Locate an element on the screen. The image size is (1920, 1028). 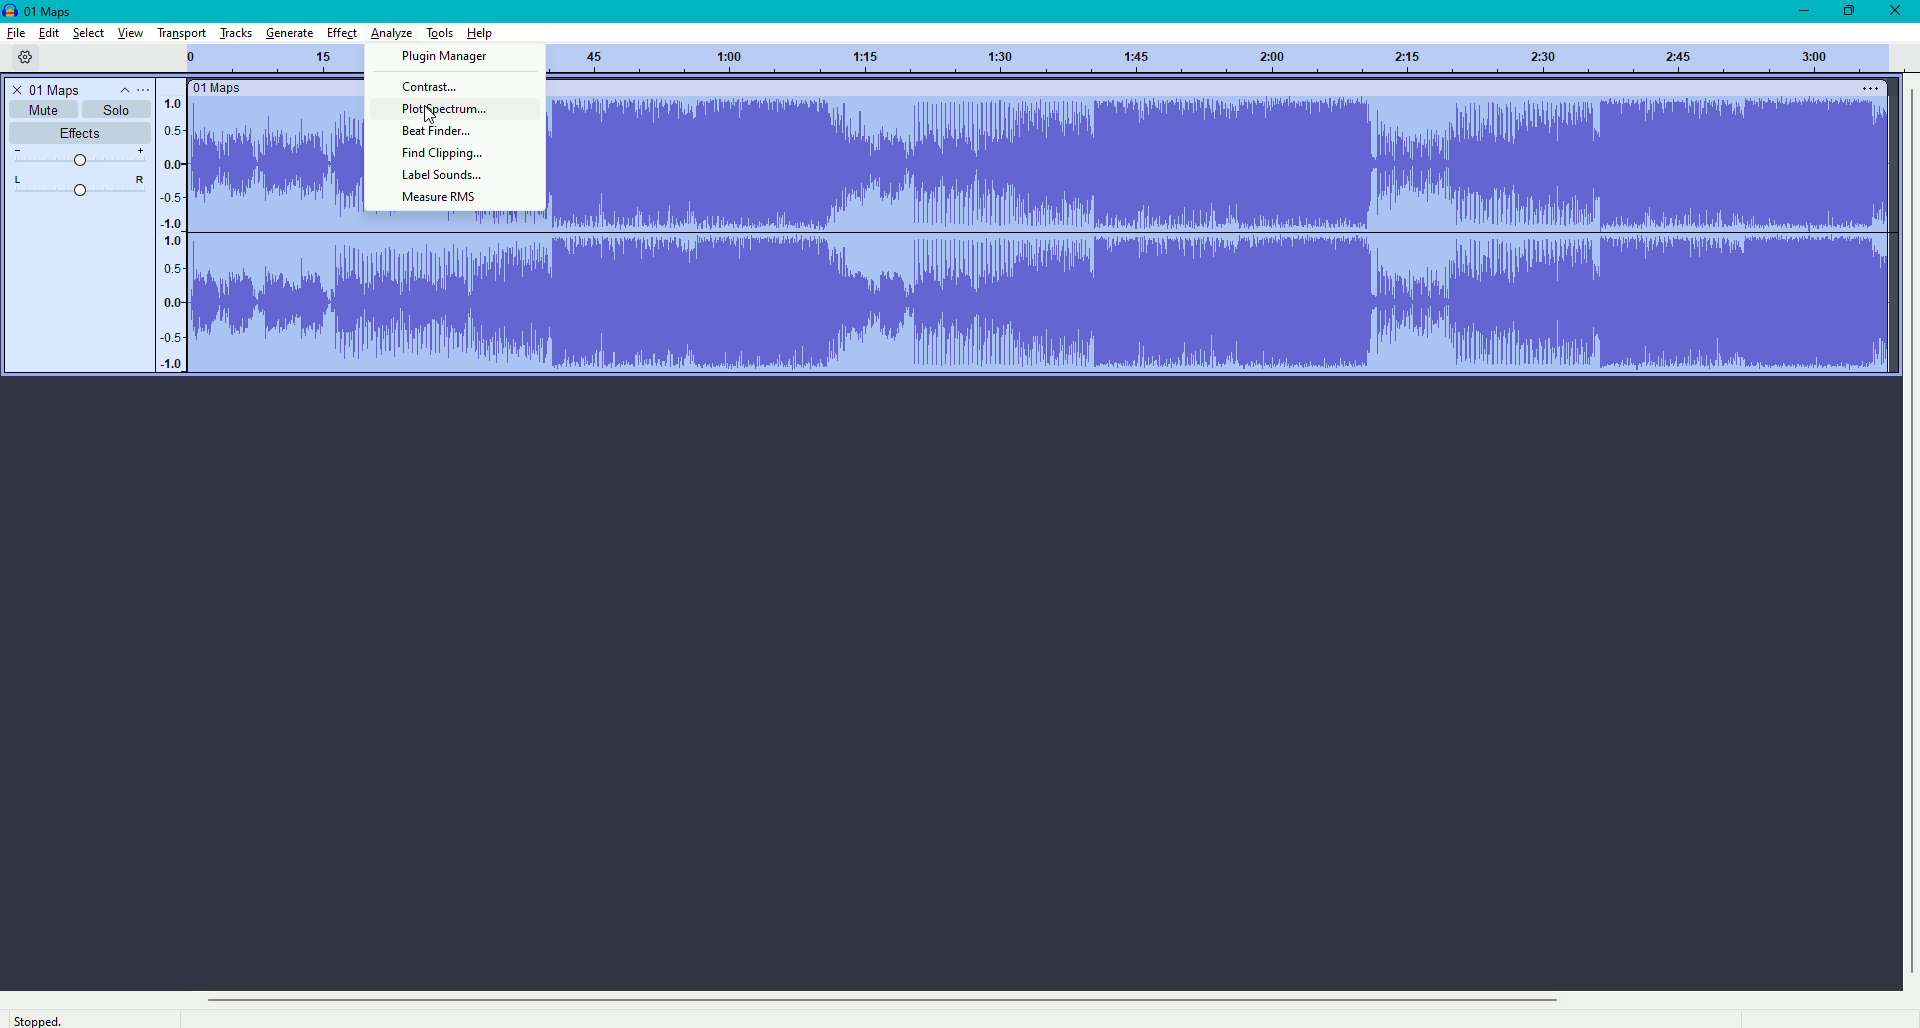
Restore is located at coordinates (1844, 11).